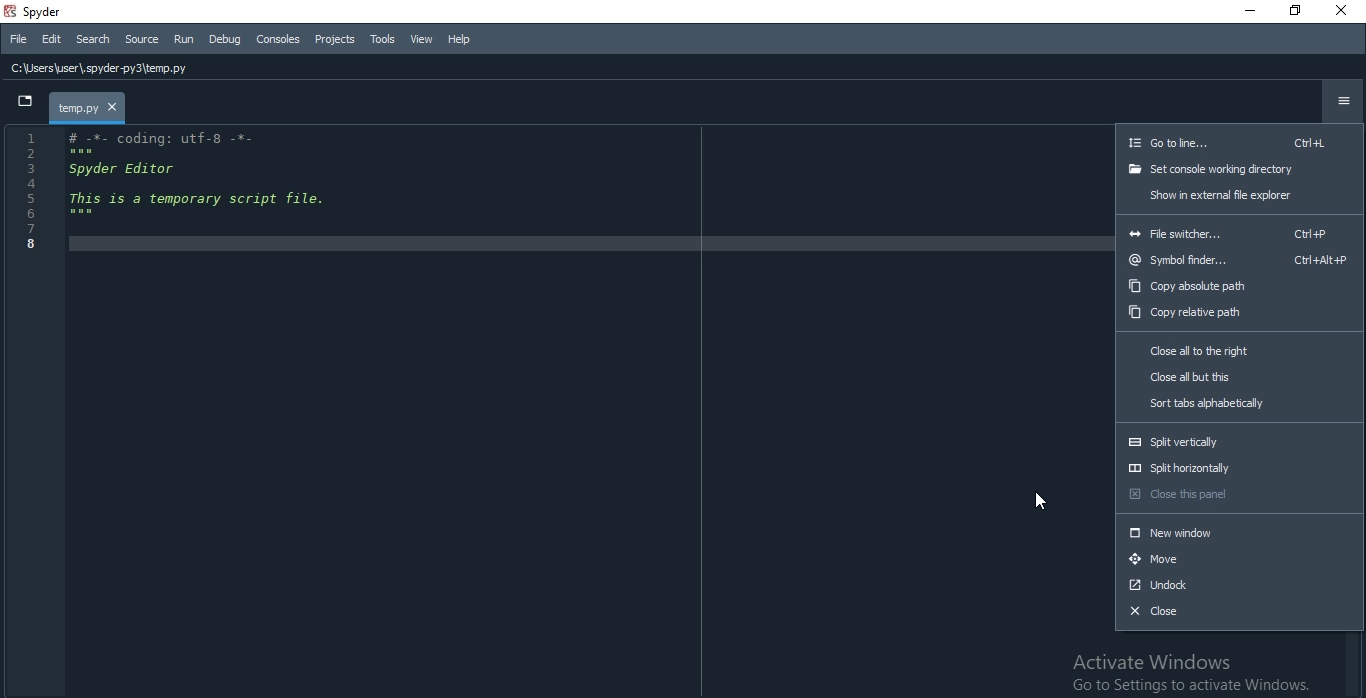 The height and width of the screenshot is (698, 1366). I want to click on View, so click(422, 40).